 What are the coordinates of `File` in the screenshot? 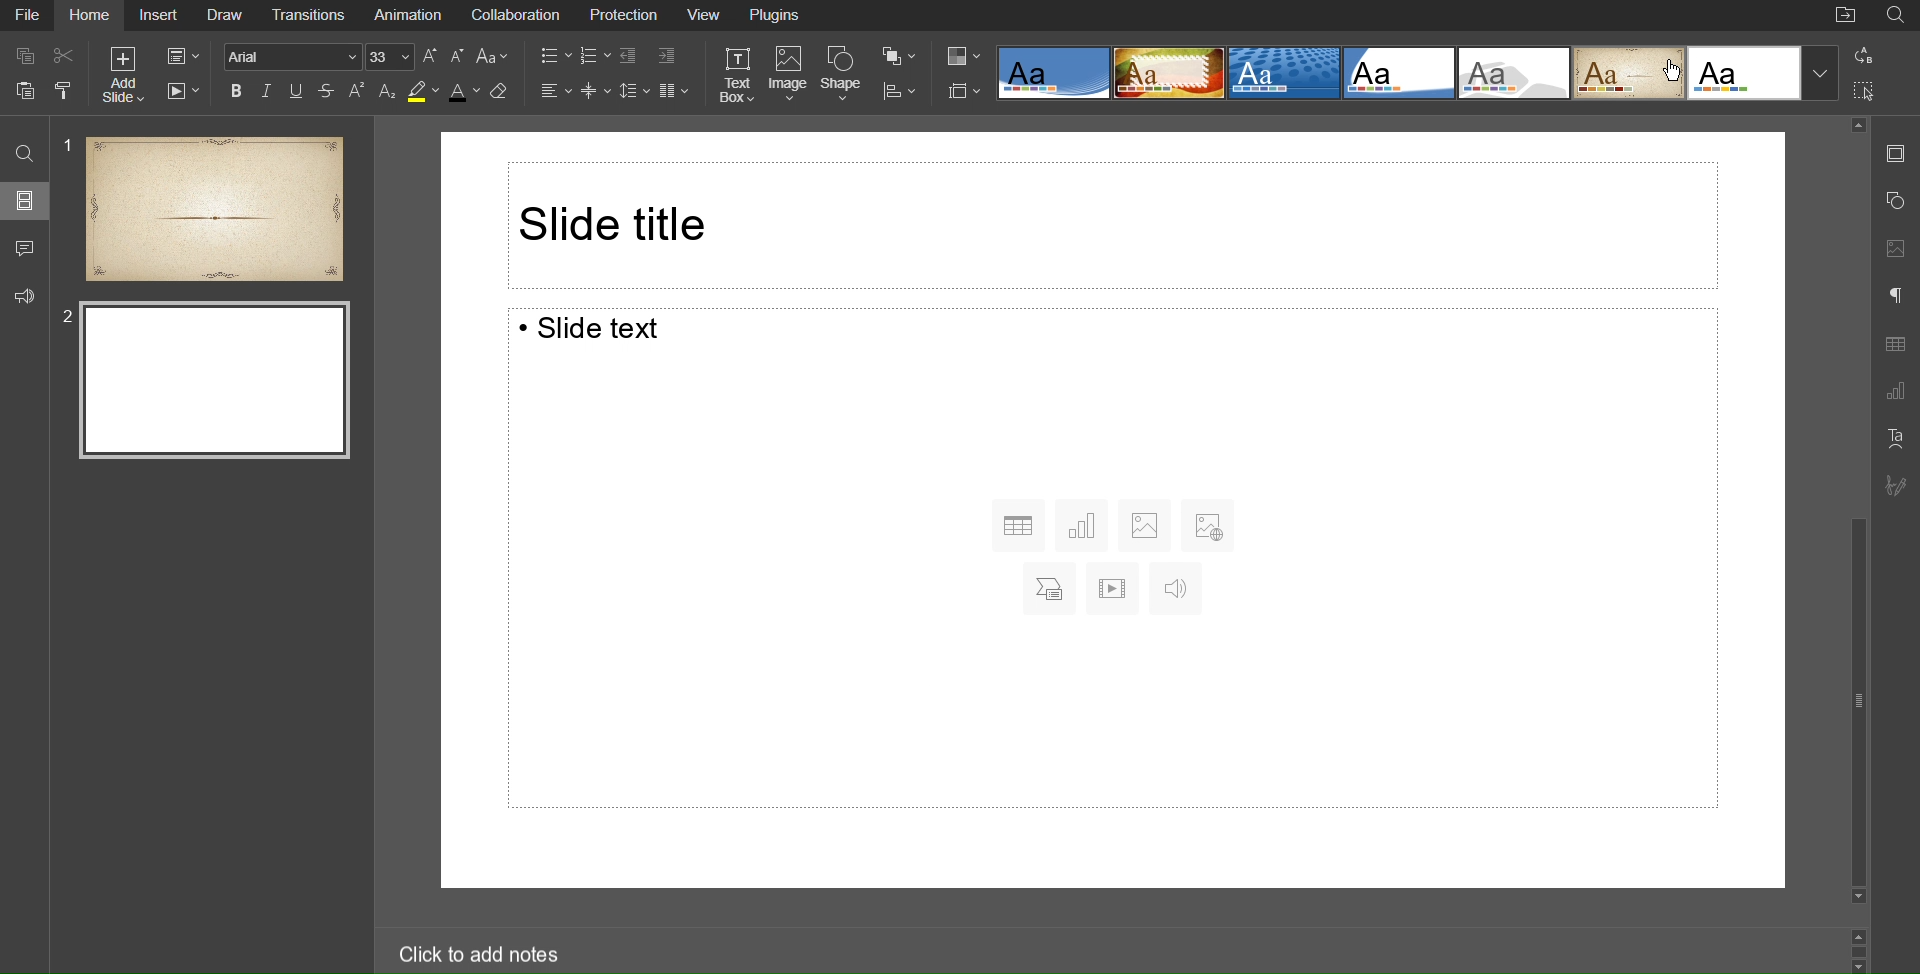 It's located at (30, 17).